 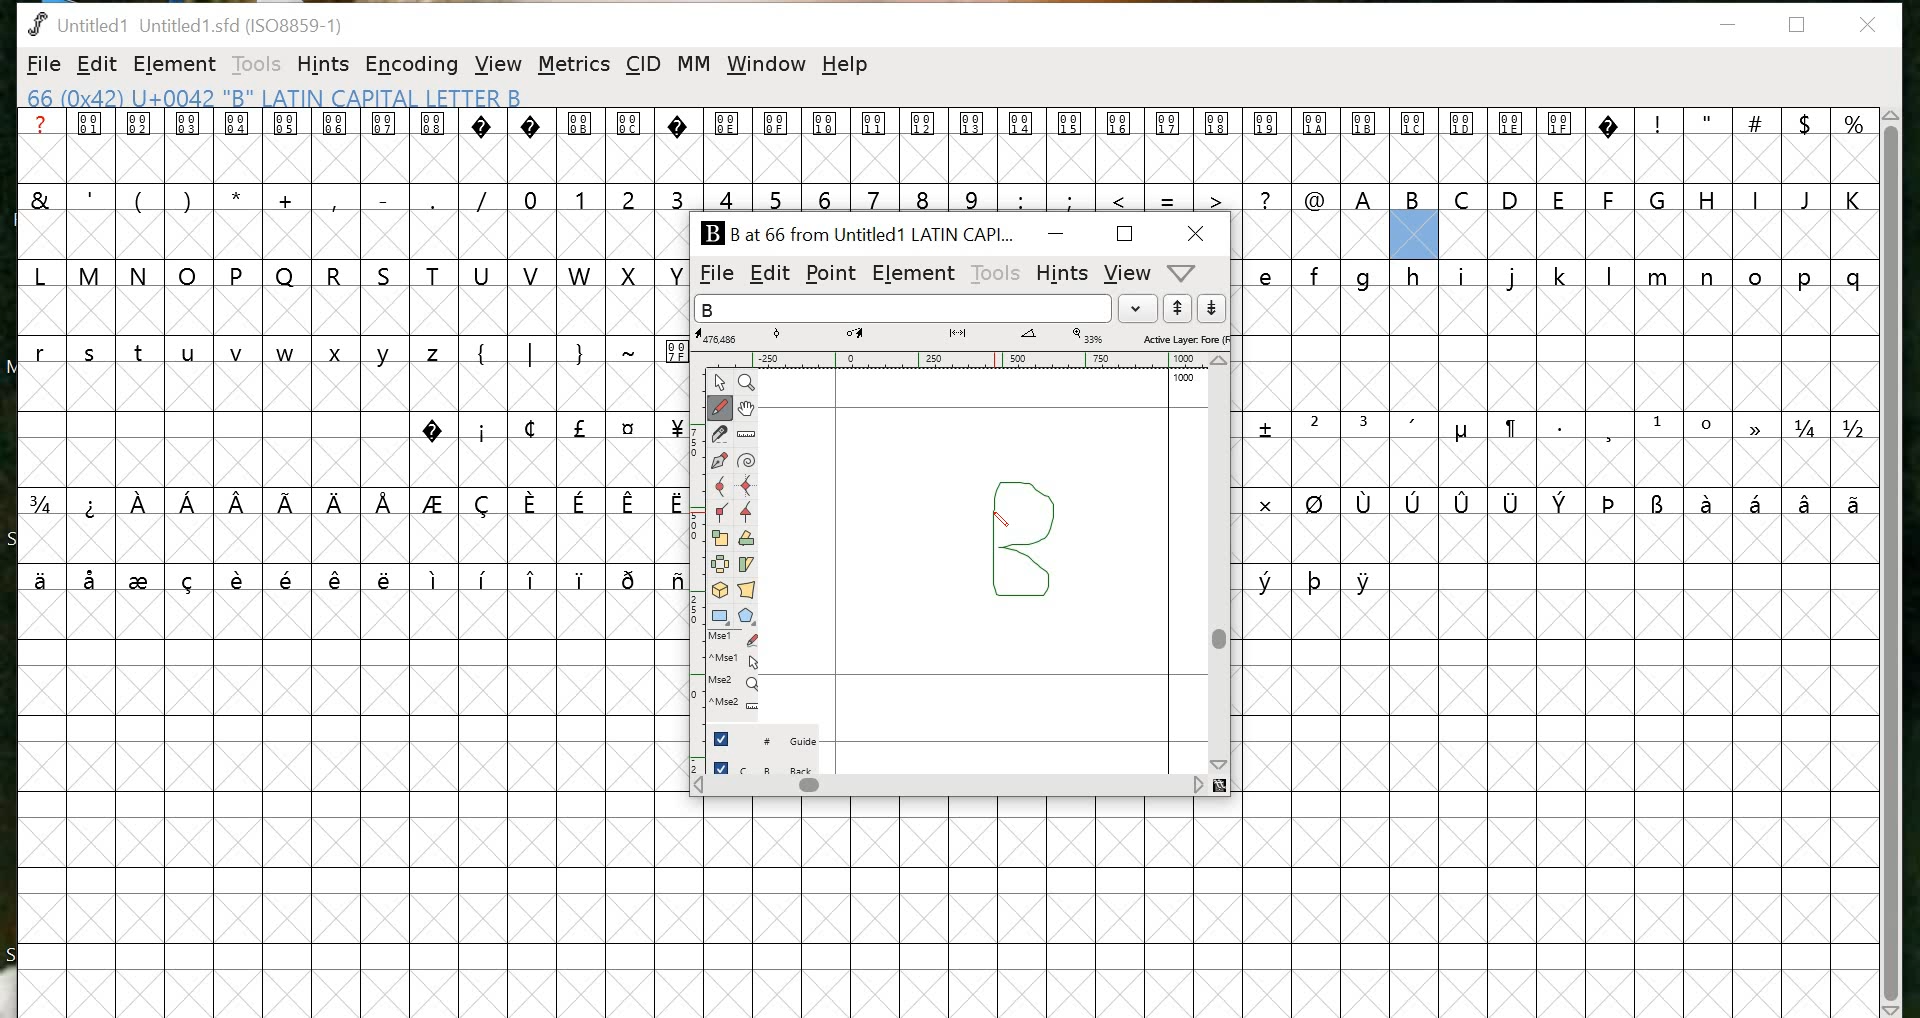 I want to click on EDIT, so click(x=97, y=64).